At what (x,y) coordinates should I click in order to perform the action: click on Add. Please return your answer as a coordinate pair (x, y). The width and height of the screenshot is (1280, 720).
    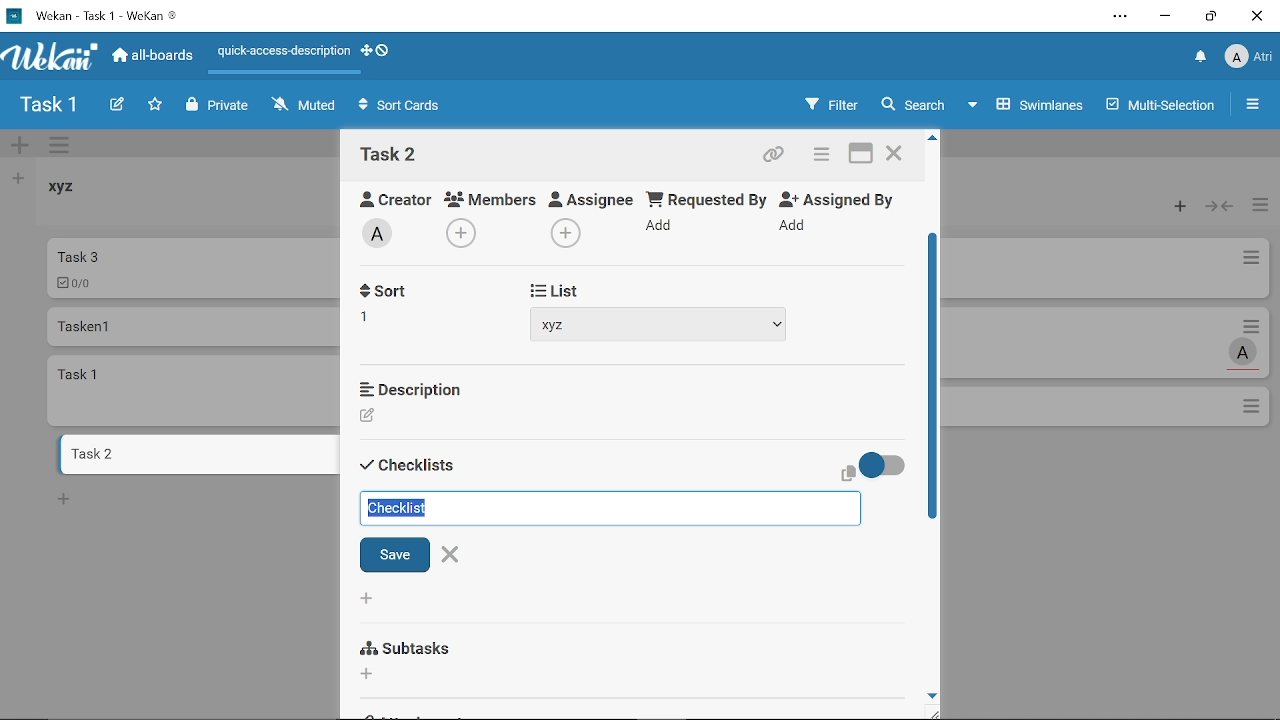
    Looking at the image, I should click on (796, 226).